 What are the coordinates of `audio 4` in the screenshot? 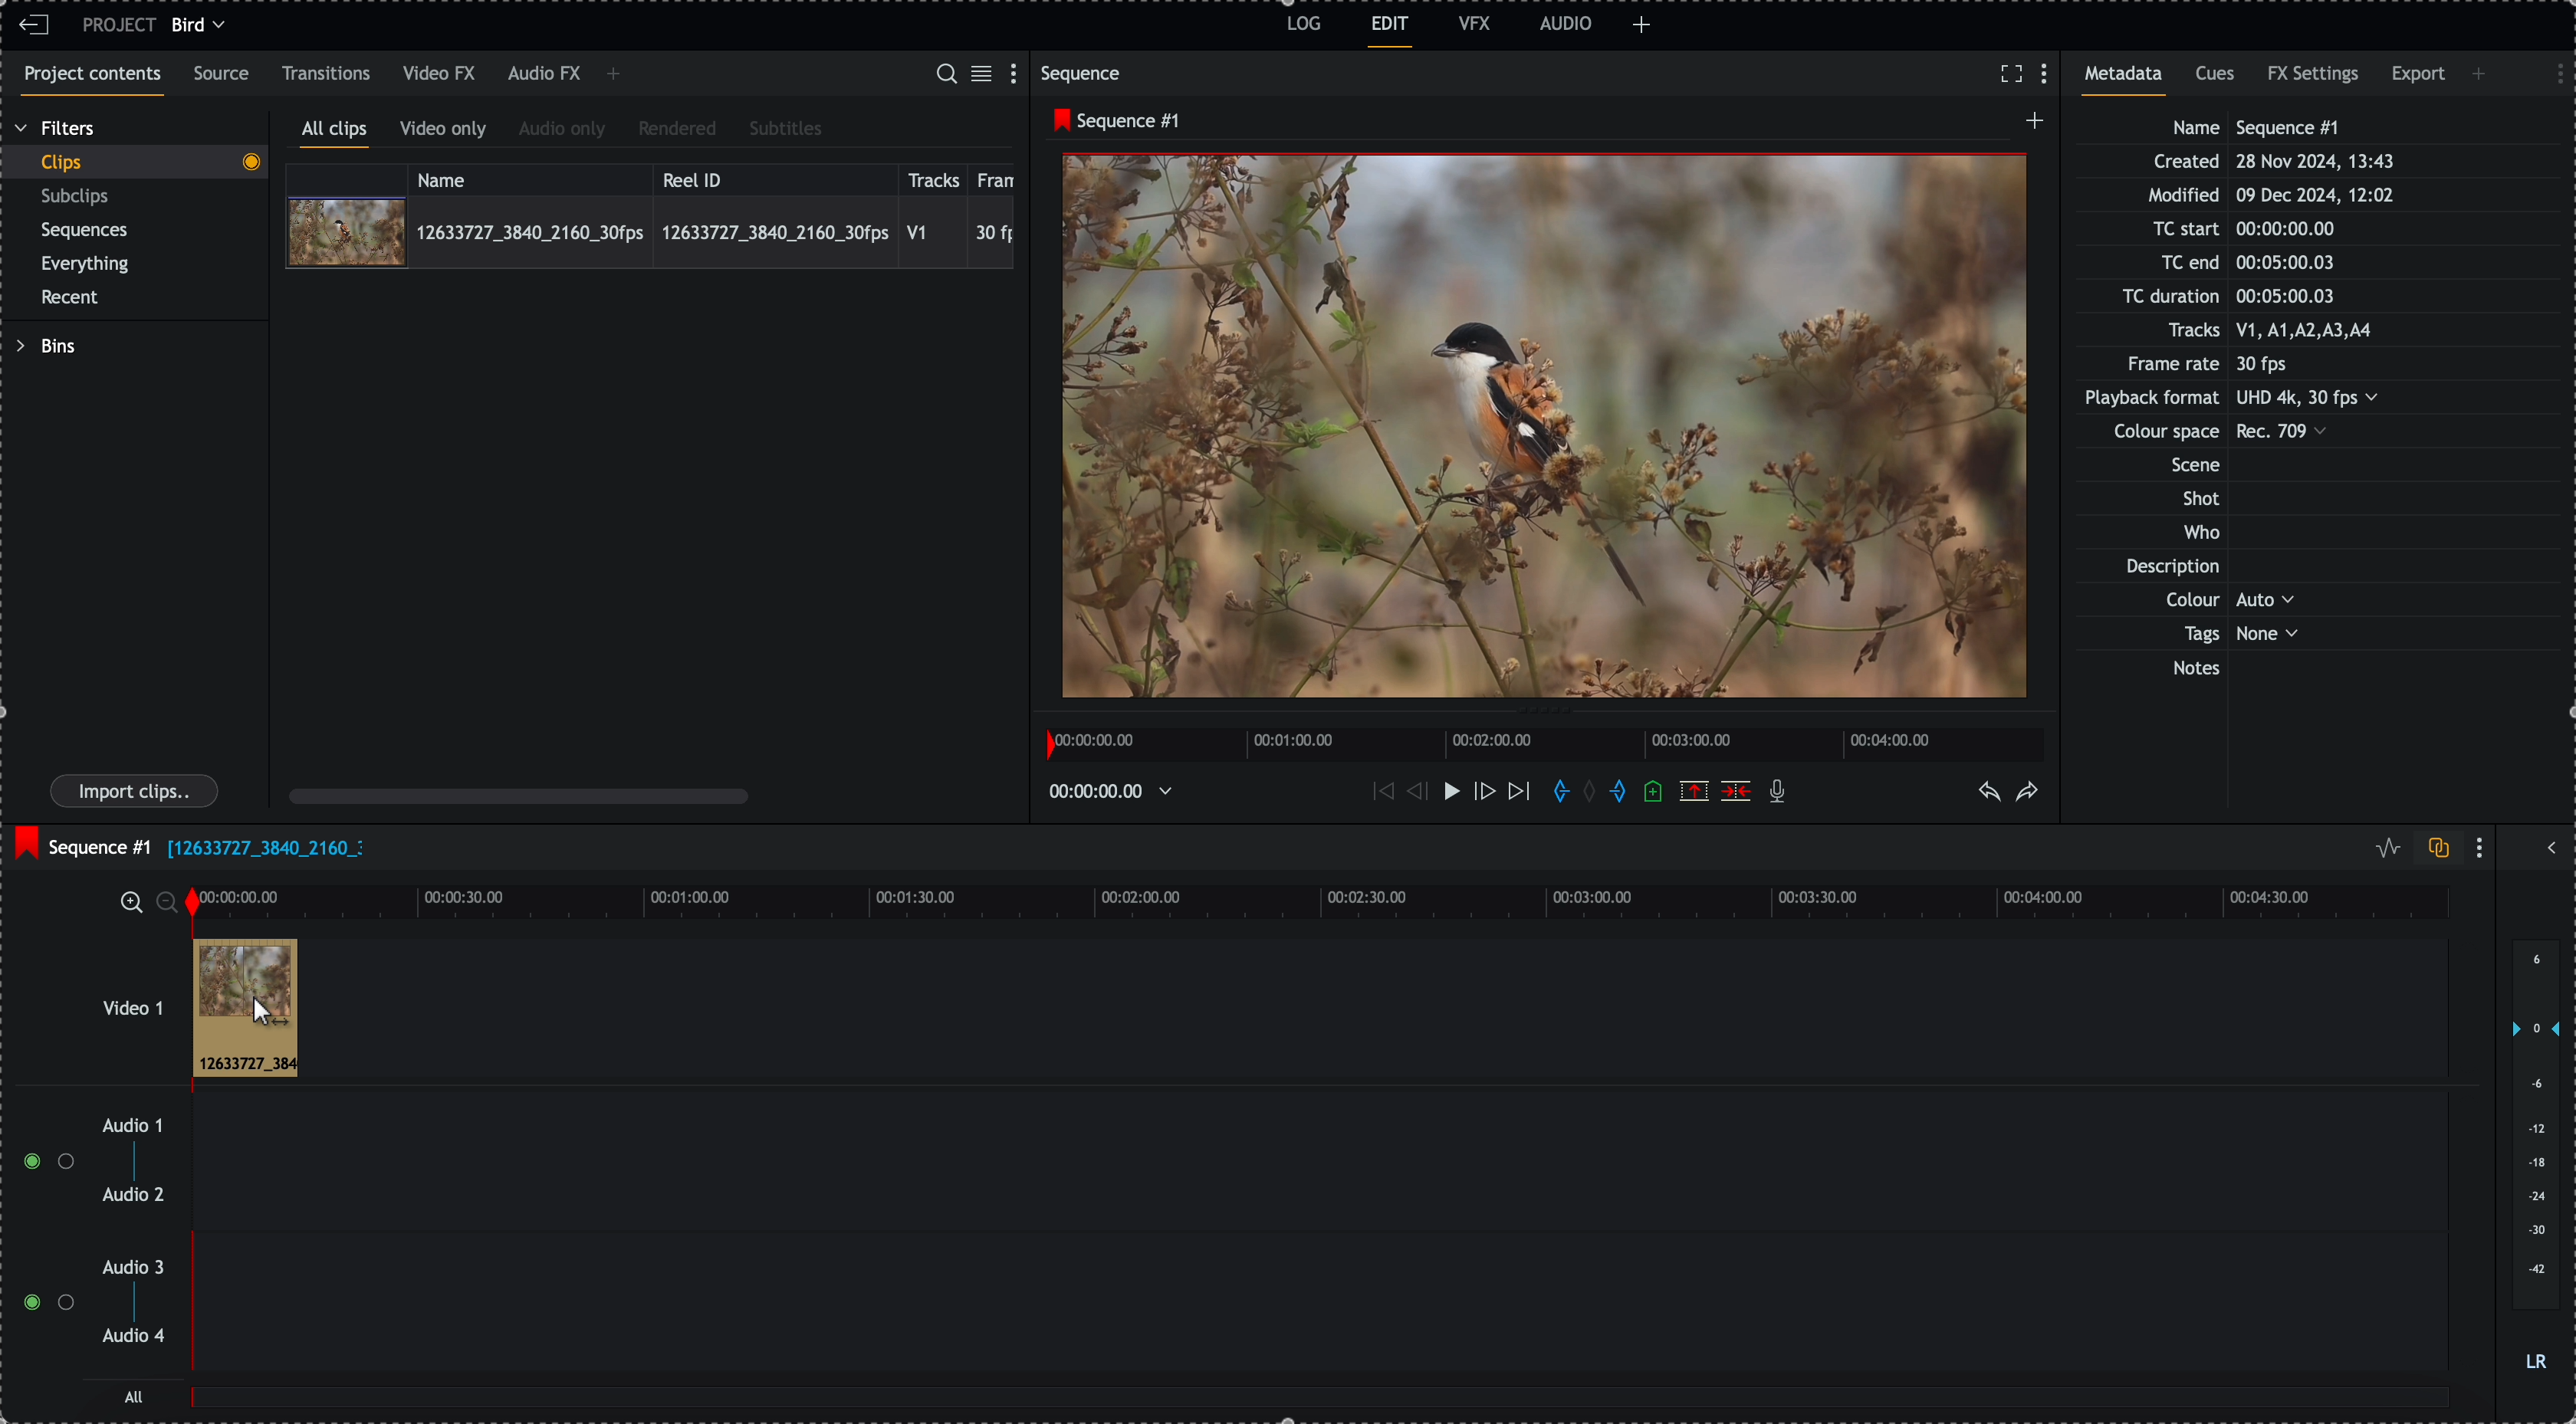 It's located at (132, 1337).